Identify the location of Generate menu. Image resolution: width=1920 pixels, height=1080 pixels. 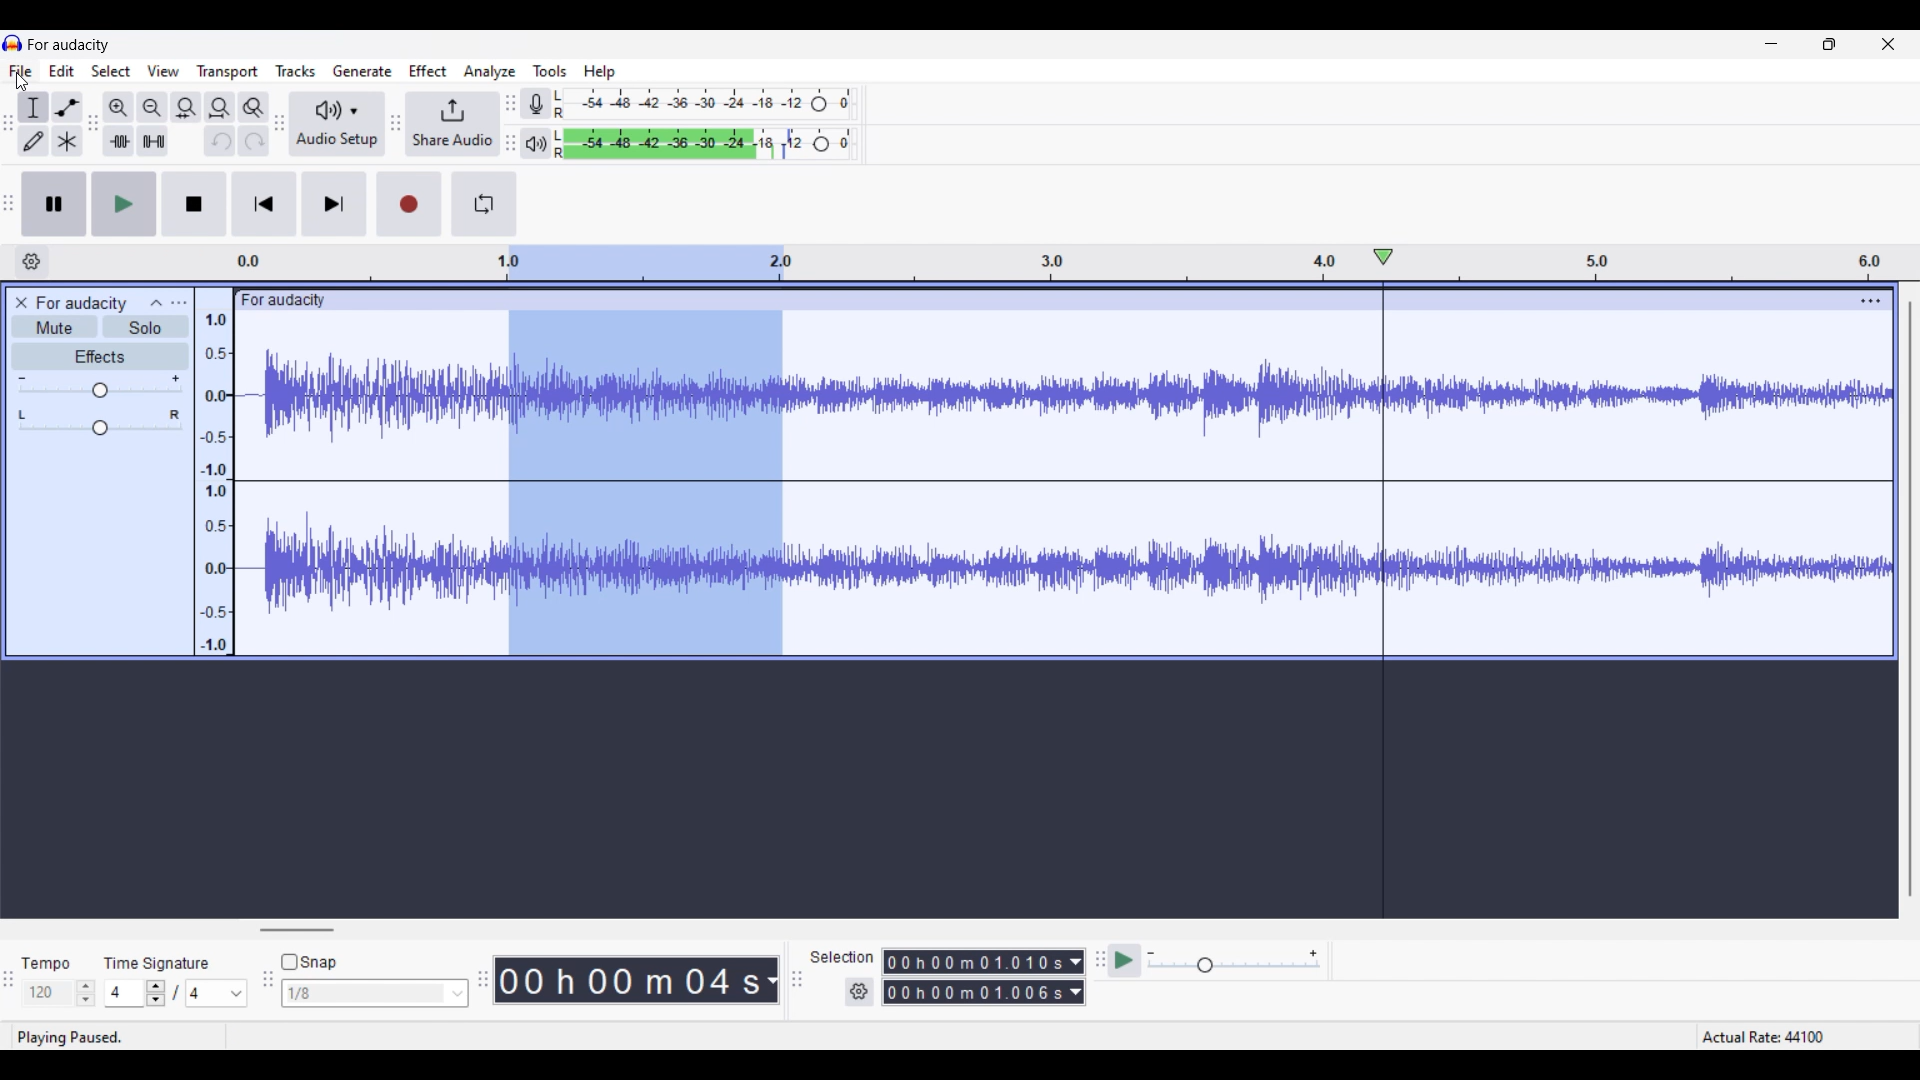
(362, 71).